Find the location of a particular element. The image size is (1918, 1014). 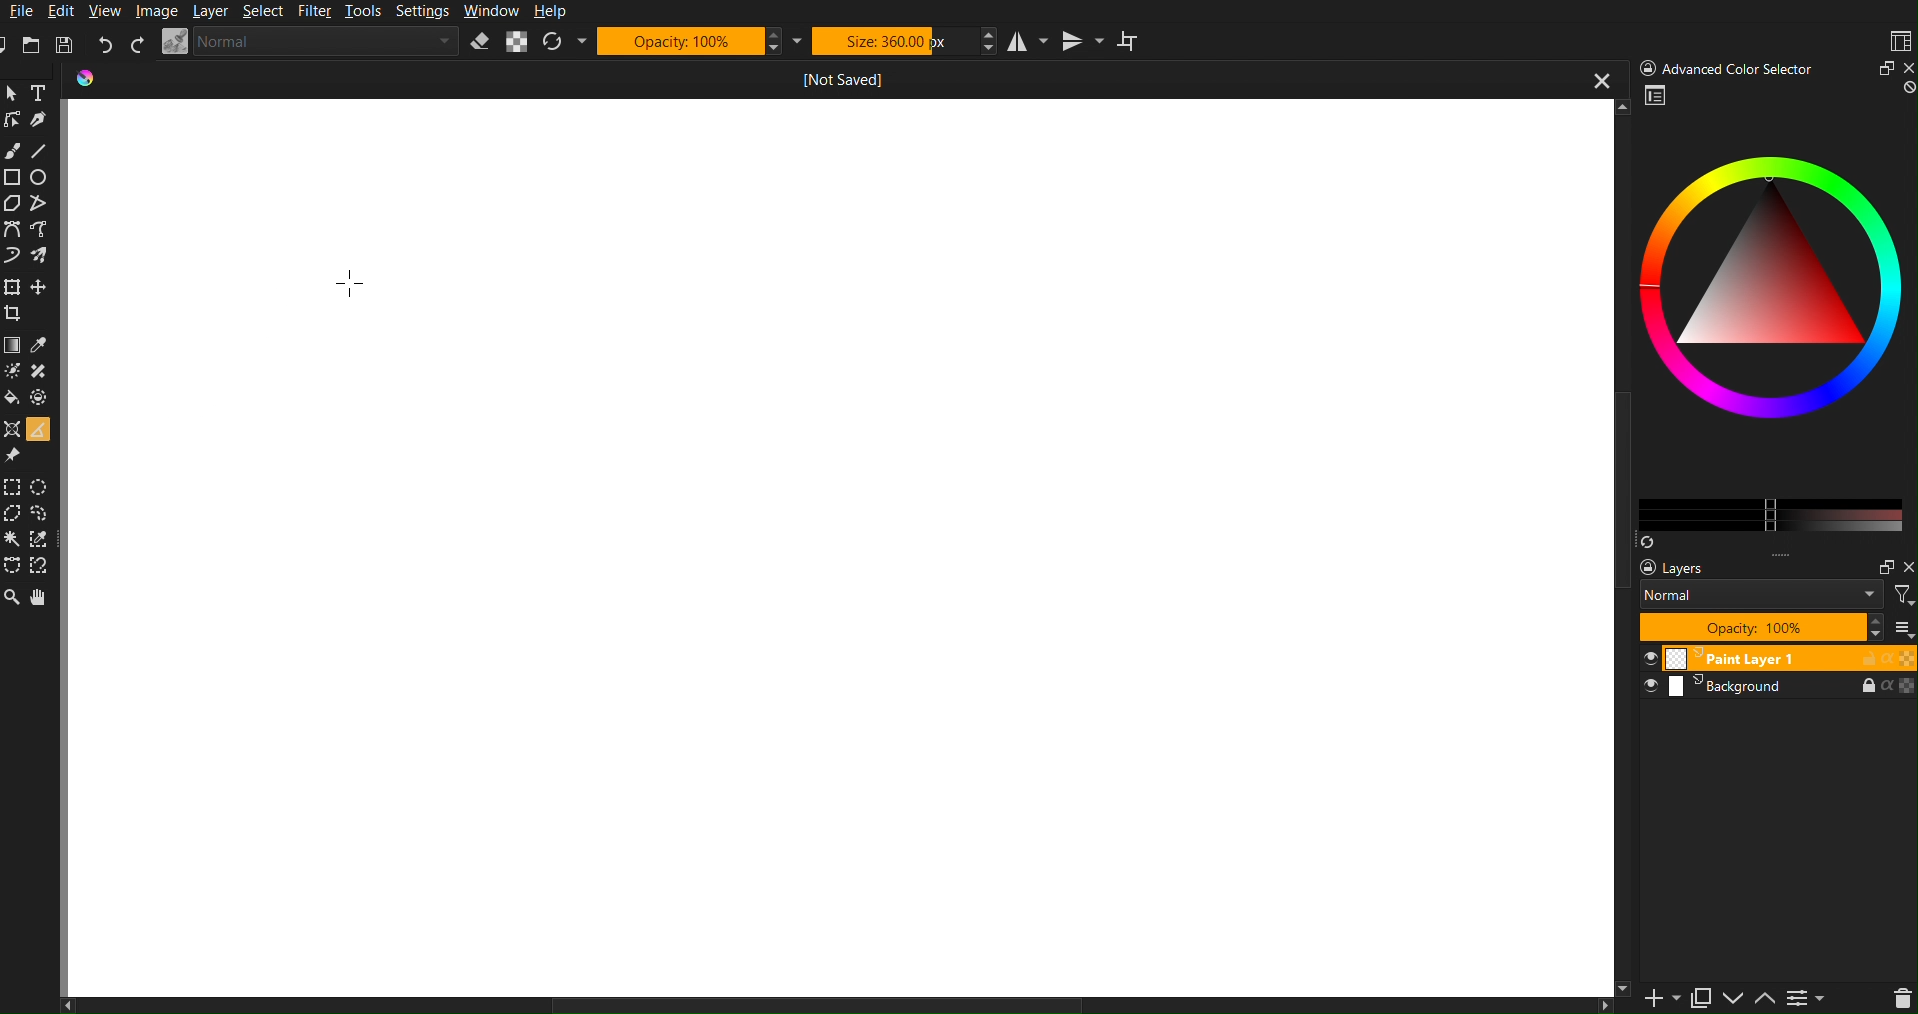

Color Picker is located at coordinates (42, 345).